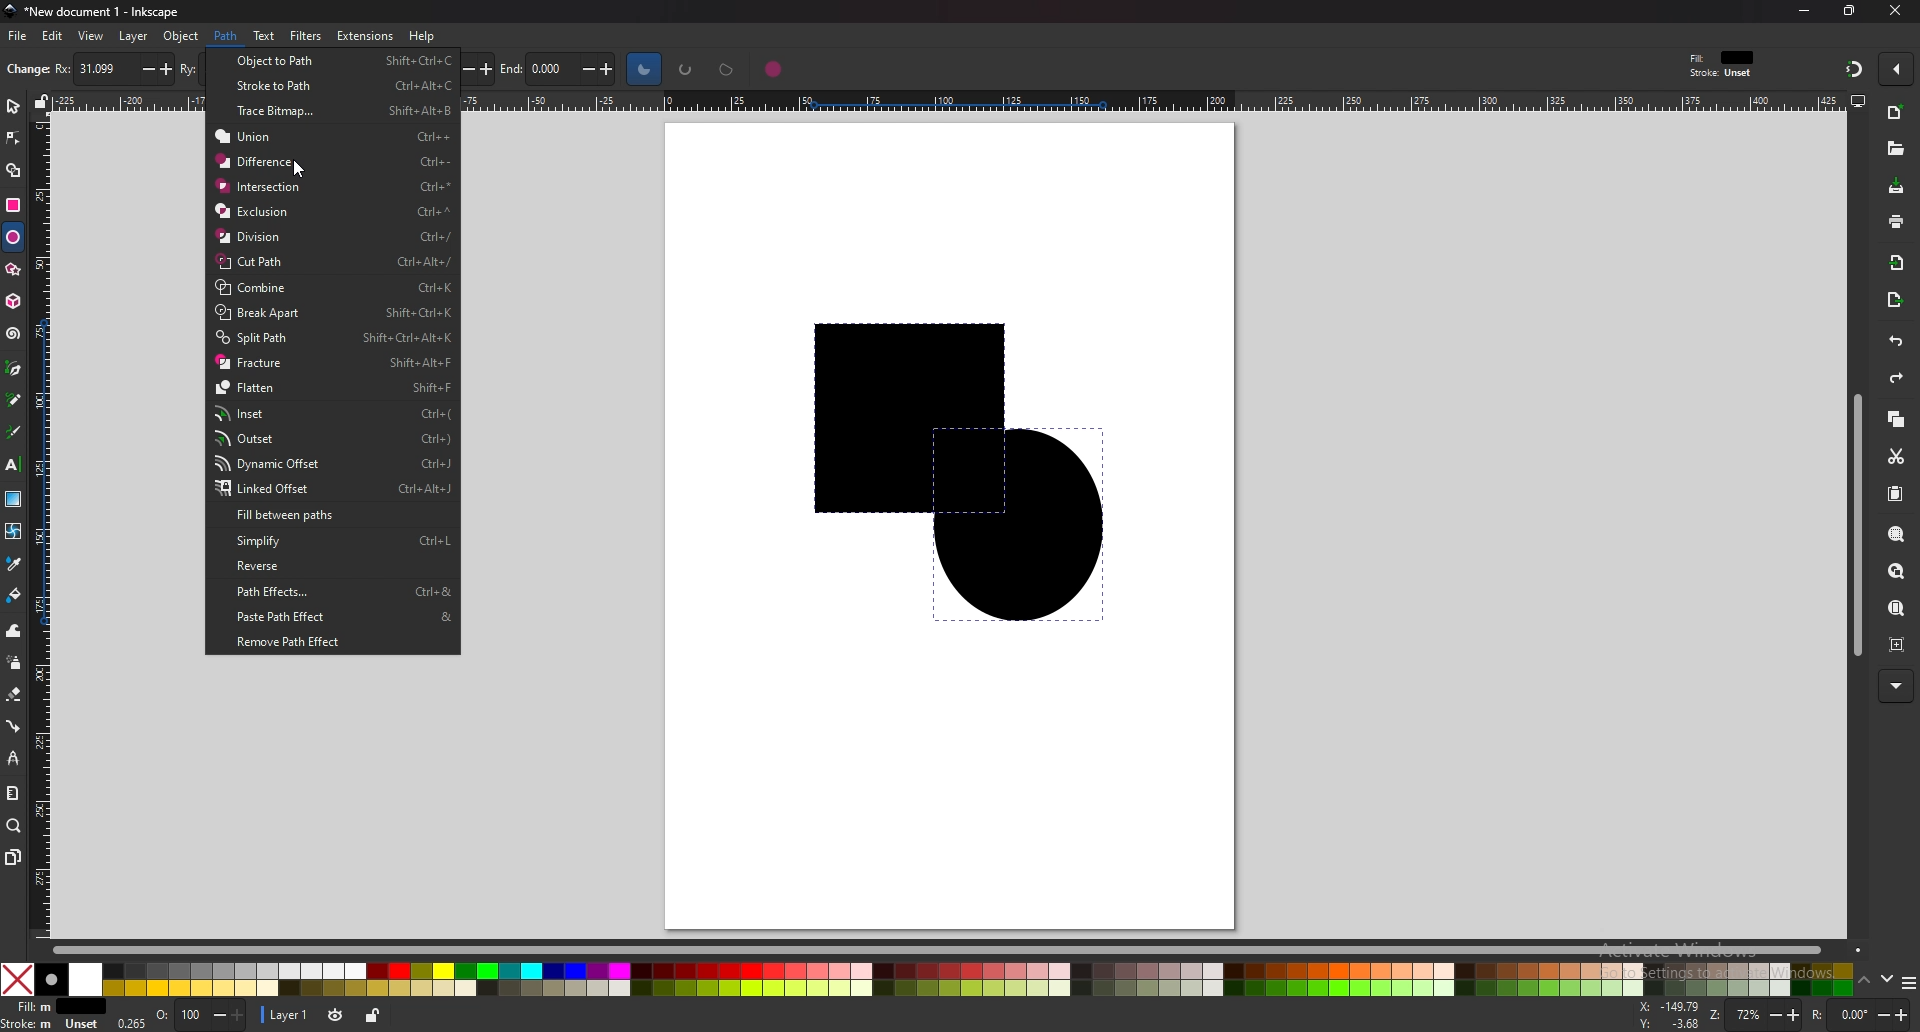 The width and height of the screenshot is (1920, 1032). What do you see at coordinates (135, 37) in the screenshot?
I see `layer` at bounding box center [135, 37].